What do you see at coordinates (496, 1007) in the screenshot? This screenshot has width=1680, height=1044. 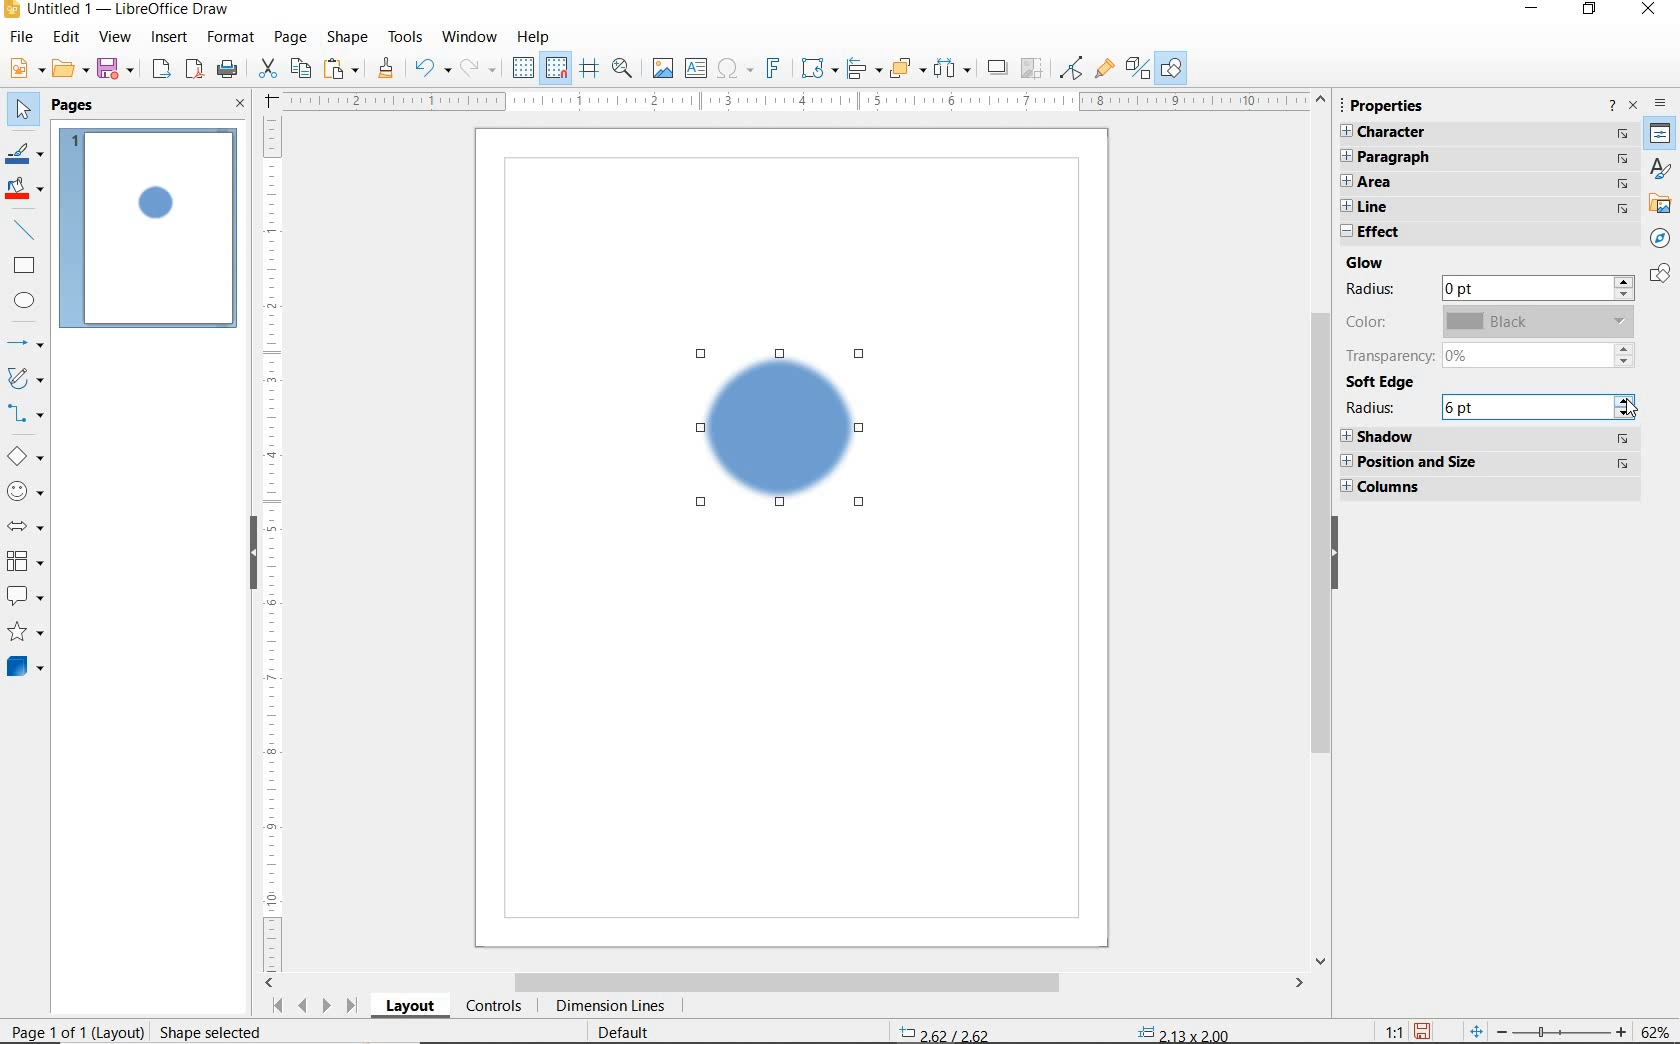 I see `CONTROLS` at bounding box center [496, 1007].